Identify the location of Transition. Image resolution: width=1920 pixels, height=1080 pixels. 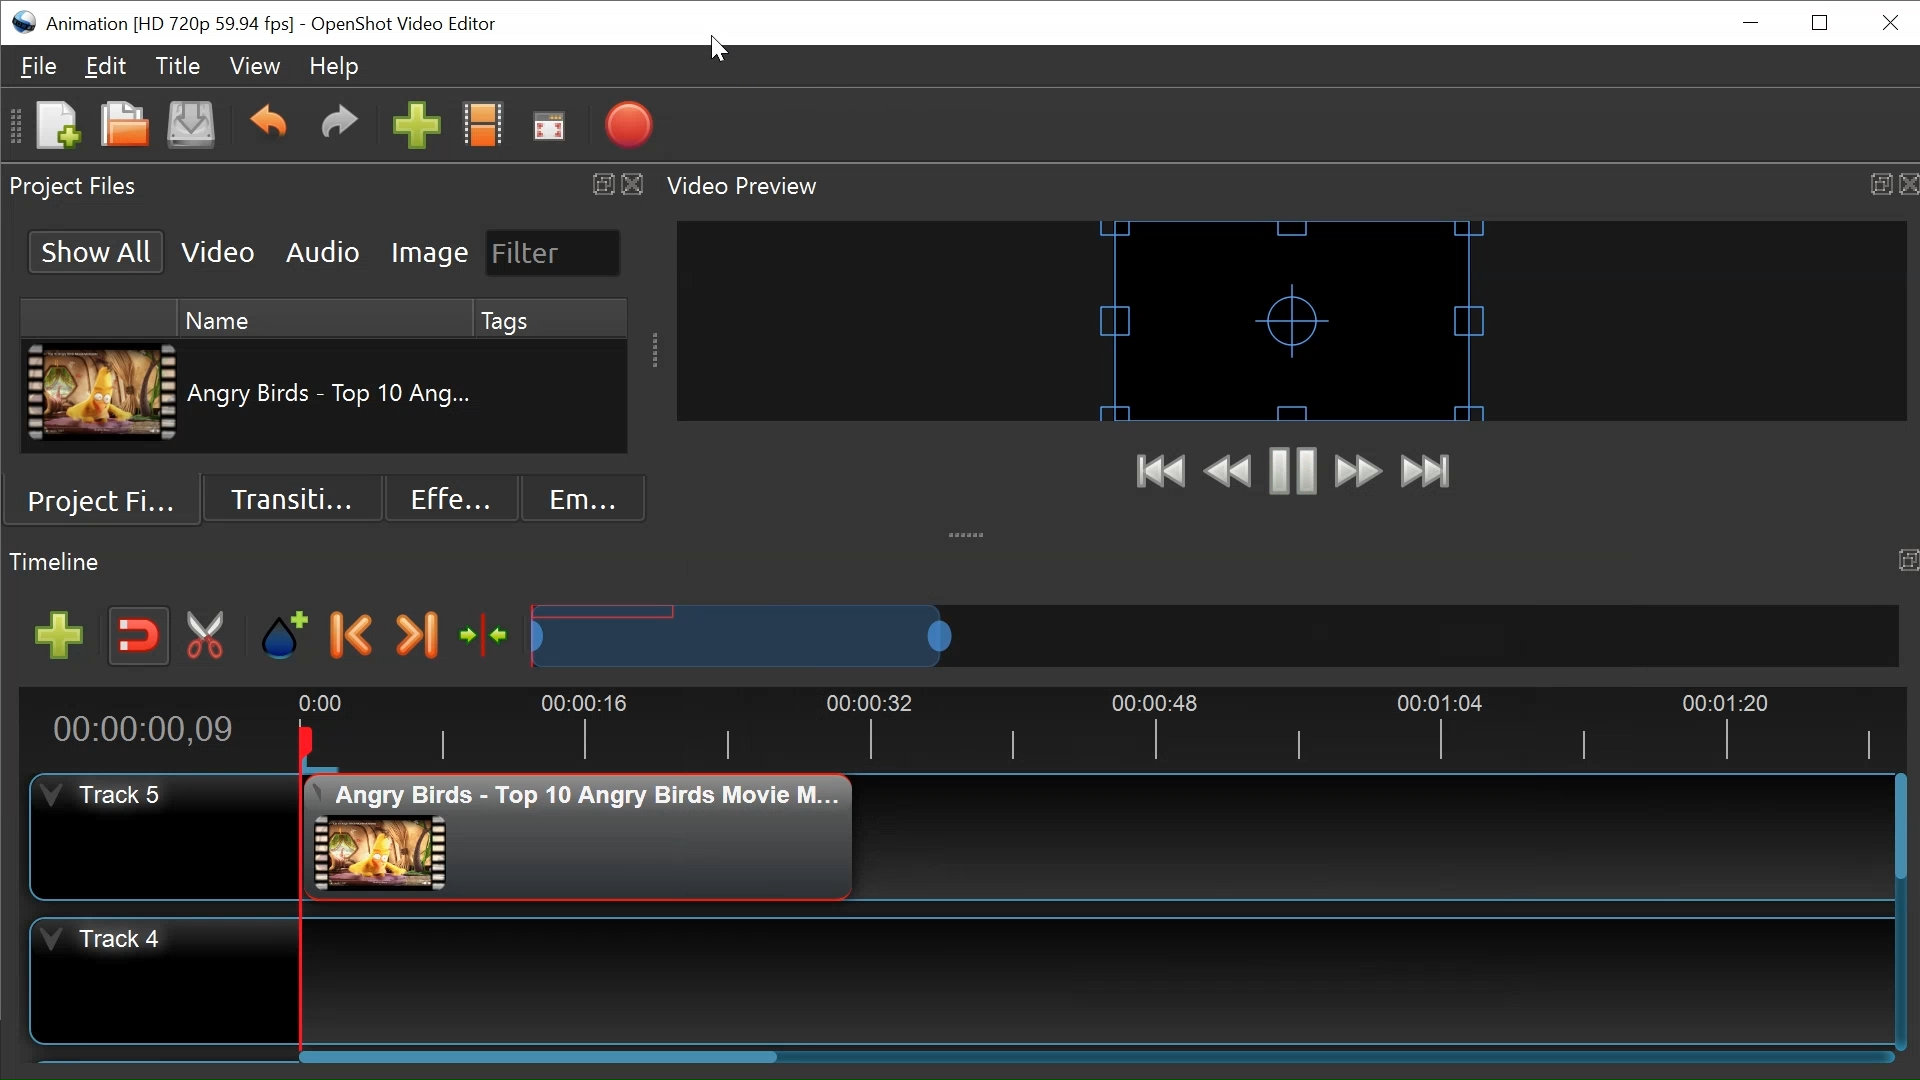
(289, 500).